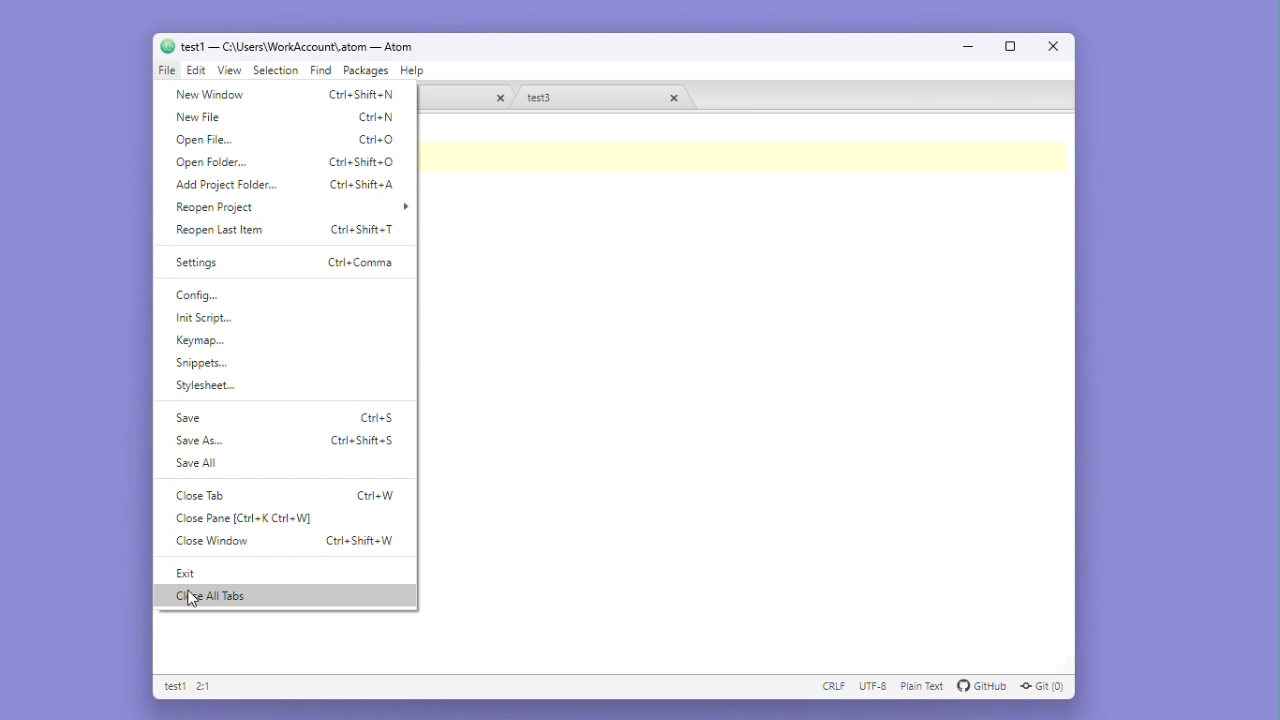 Image resolution: width=1280 pixels, height=720 pixels. I want to click on 2:1, so click(205, 686).